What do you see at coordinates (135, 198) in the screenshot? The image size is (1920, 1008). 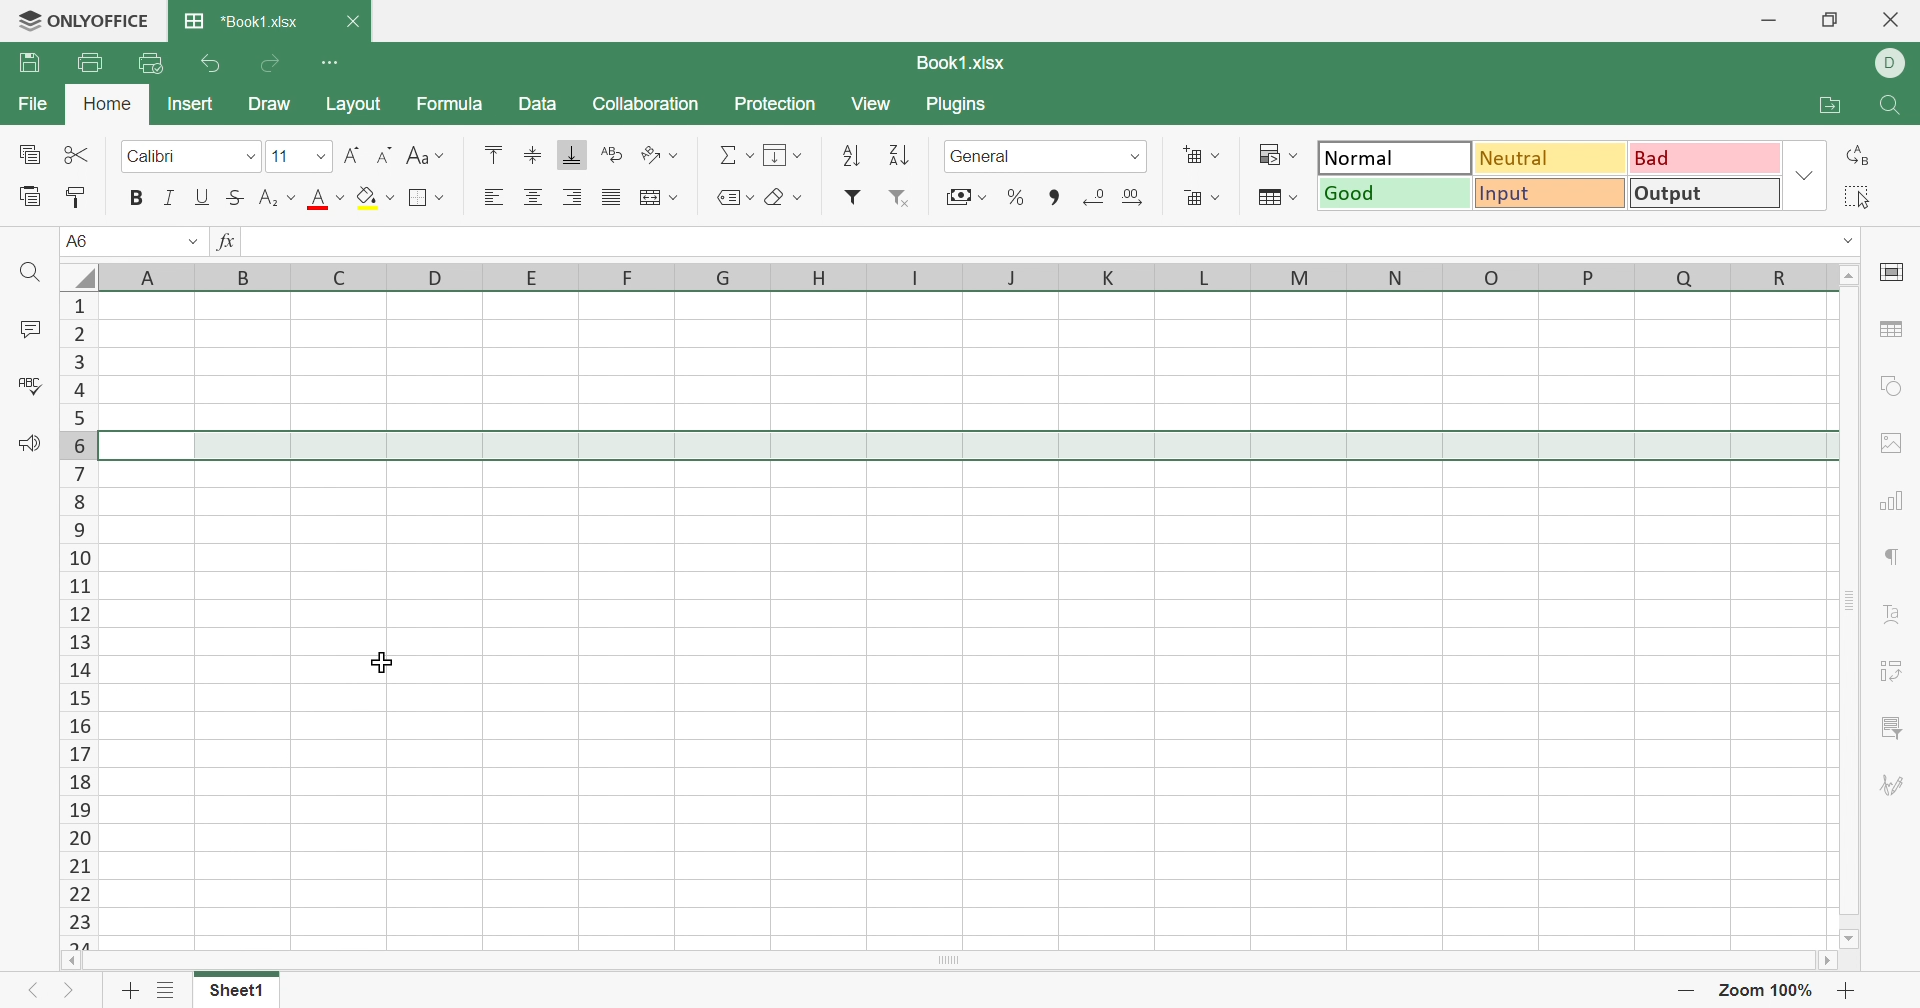 I see `Bold` at bounding box center [135, 198].